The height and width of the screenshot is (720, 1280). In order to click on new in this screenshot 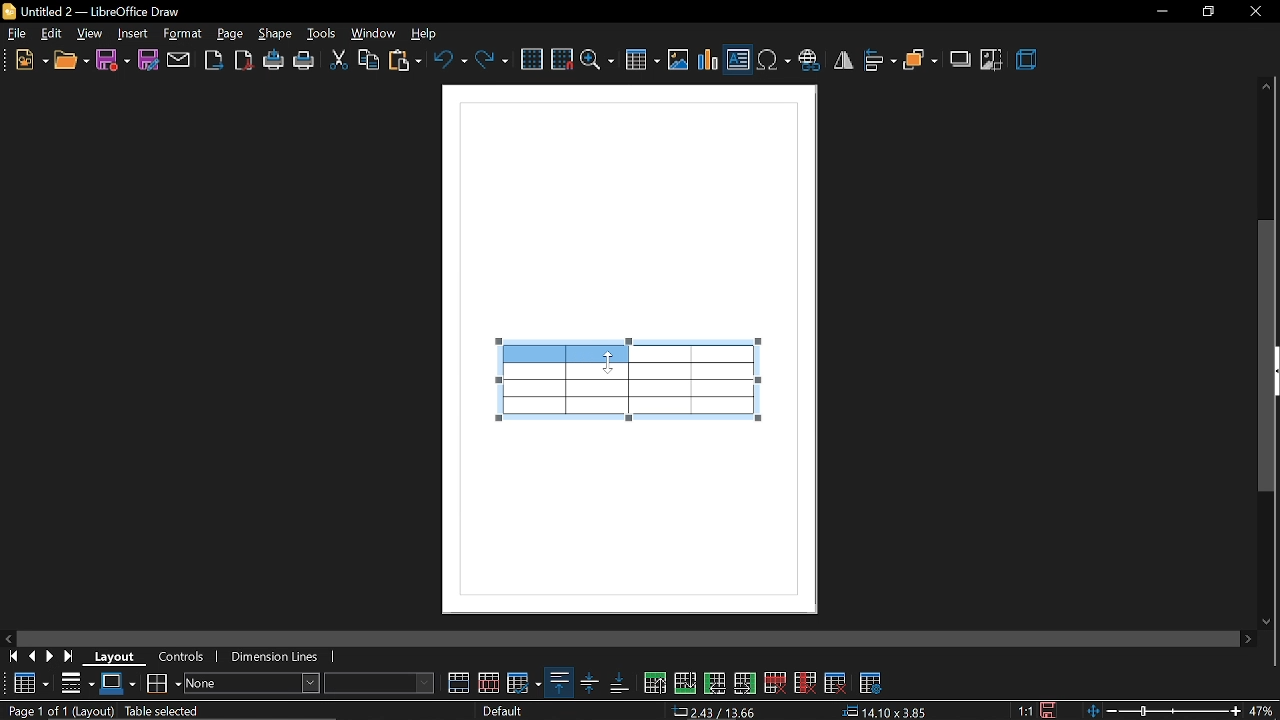, I will do `click(25, 59)`.